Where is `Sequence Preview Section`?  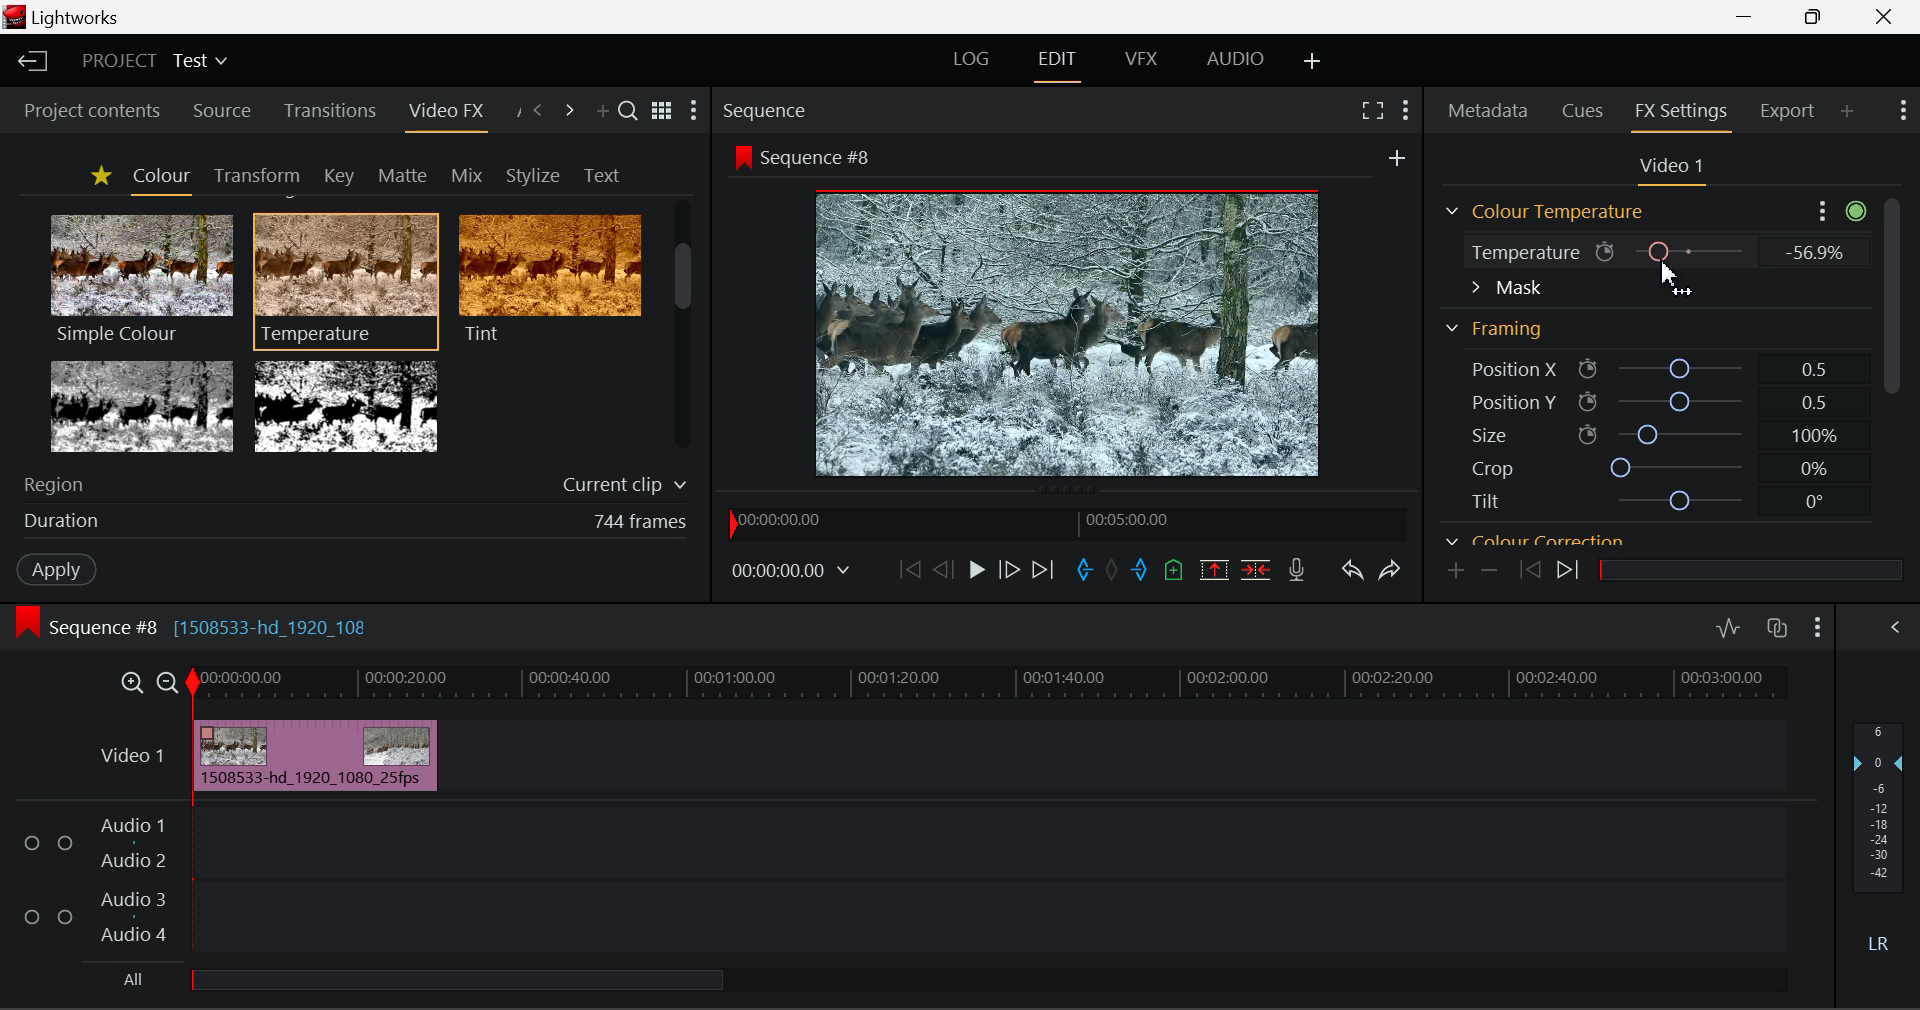
Sequence Preview Section is located at coordinates (768, 113).